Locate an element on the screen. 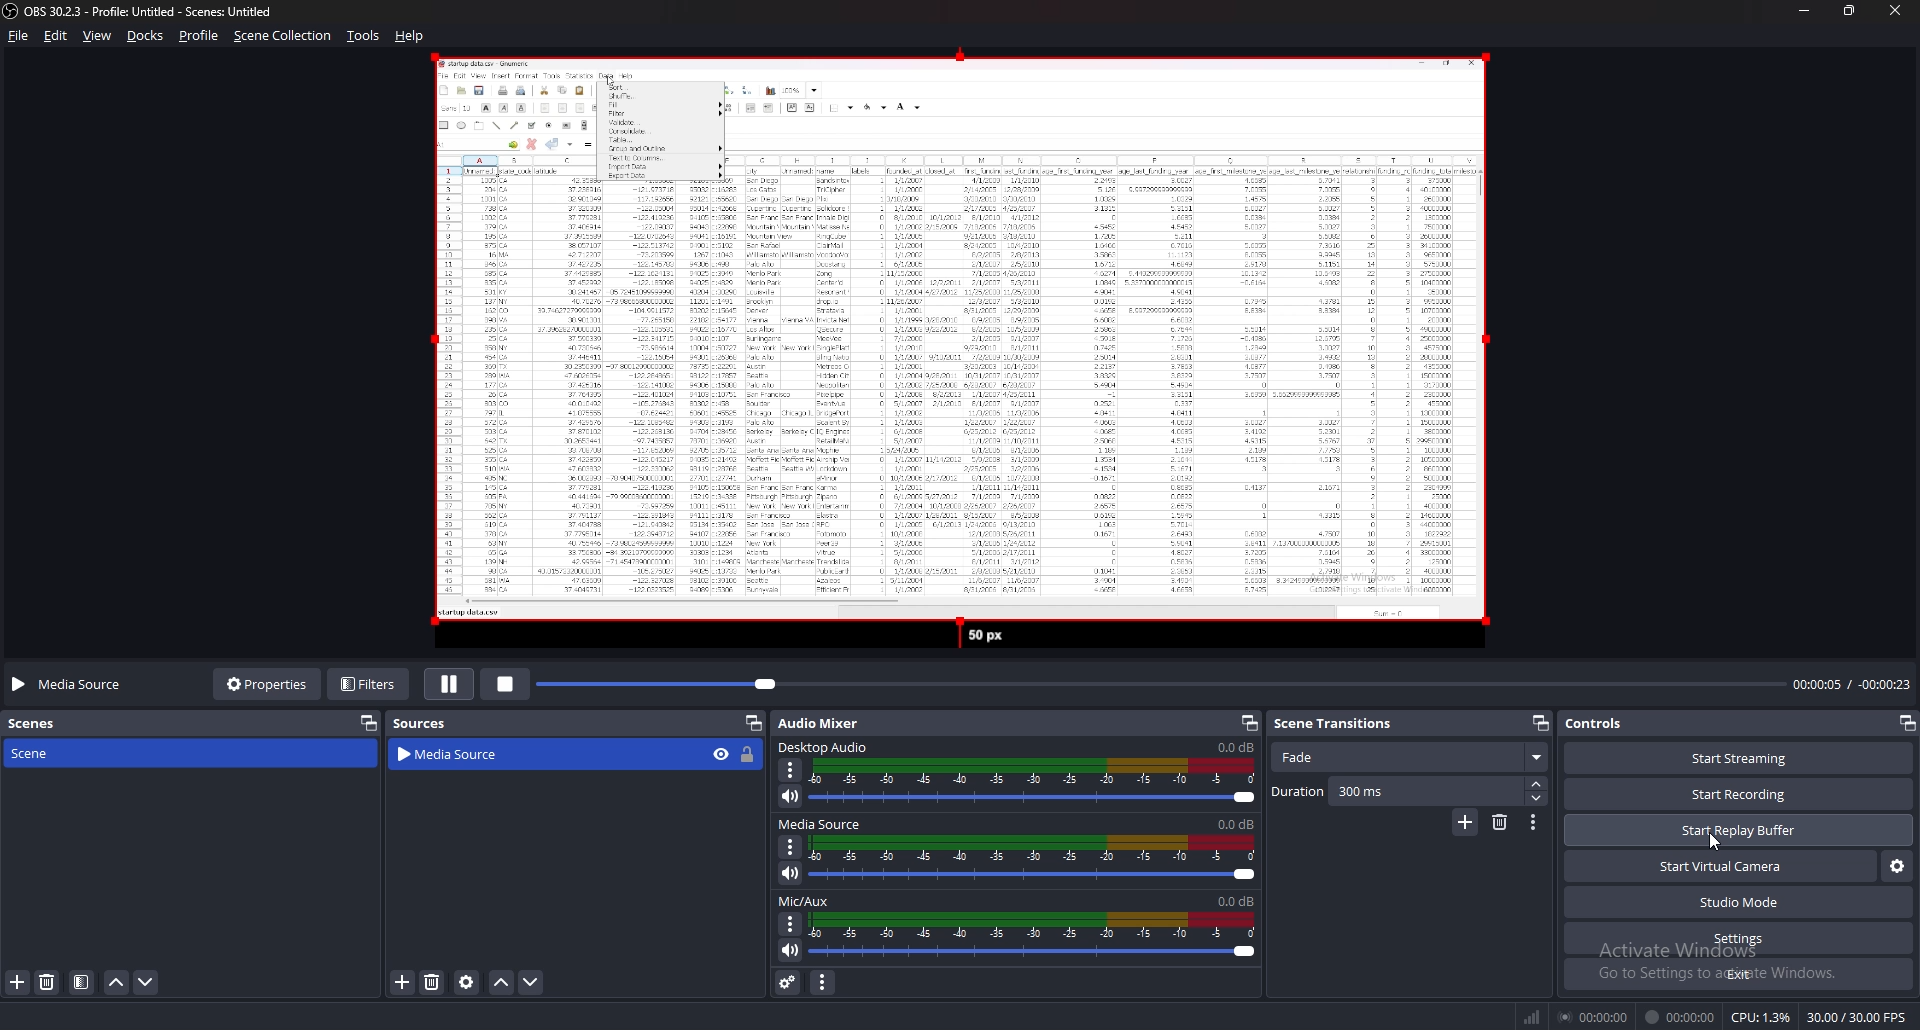 Image resolution: width=1920 pixels, height=1030 pixels. obs logo is located at coordinates (12, 11).